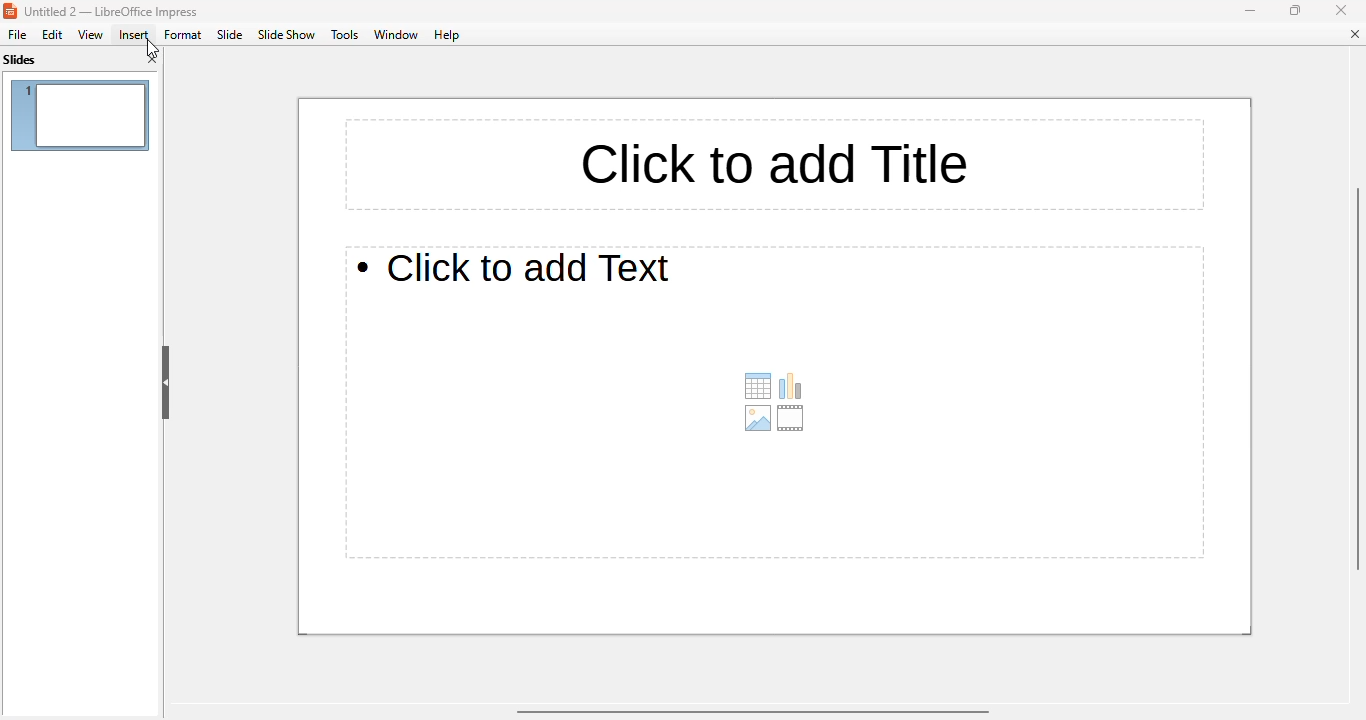 This screenshot has height=720, width=1366. What do you see at coordinates (758, 386) in the screenshot?
I see `insert table` at bounding box center [758, 386].